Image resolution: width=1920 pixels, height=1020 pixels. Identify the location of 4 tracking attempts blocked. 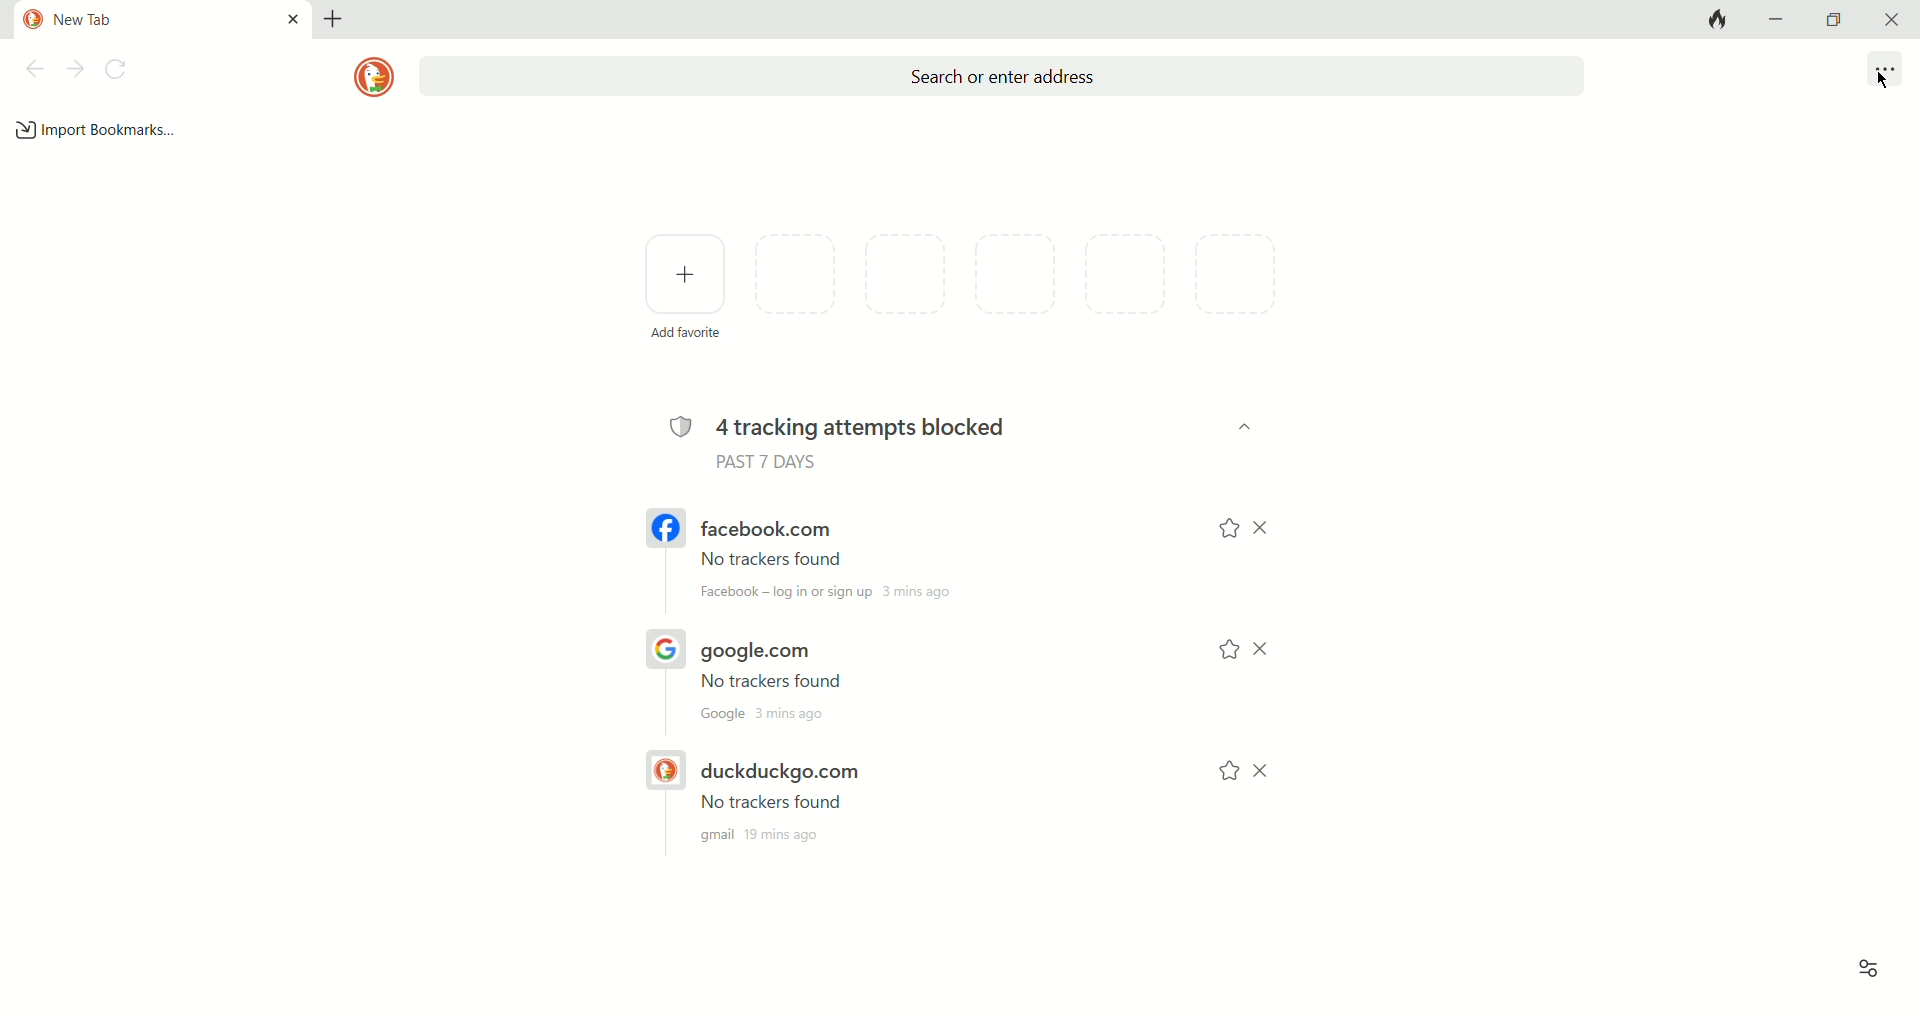
(841, 422).